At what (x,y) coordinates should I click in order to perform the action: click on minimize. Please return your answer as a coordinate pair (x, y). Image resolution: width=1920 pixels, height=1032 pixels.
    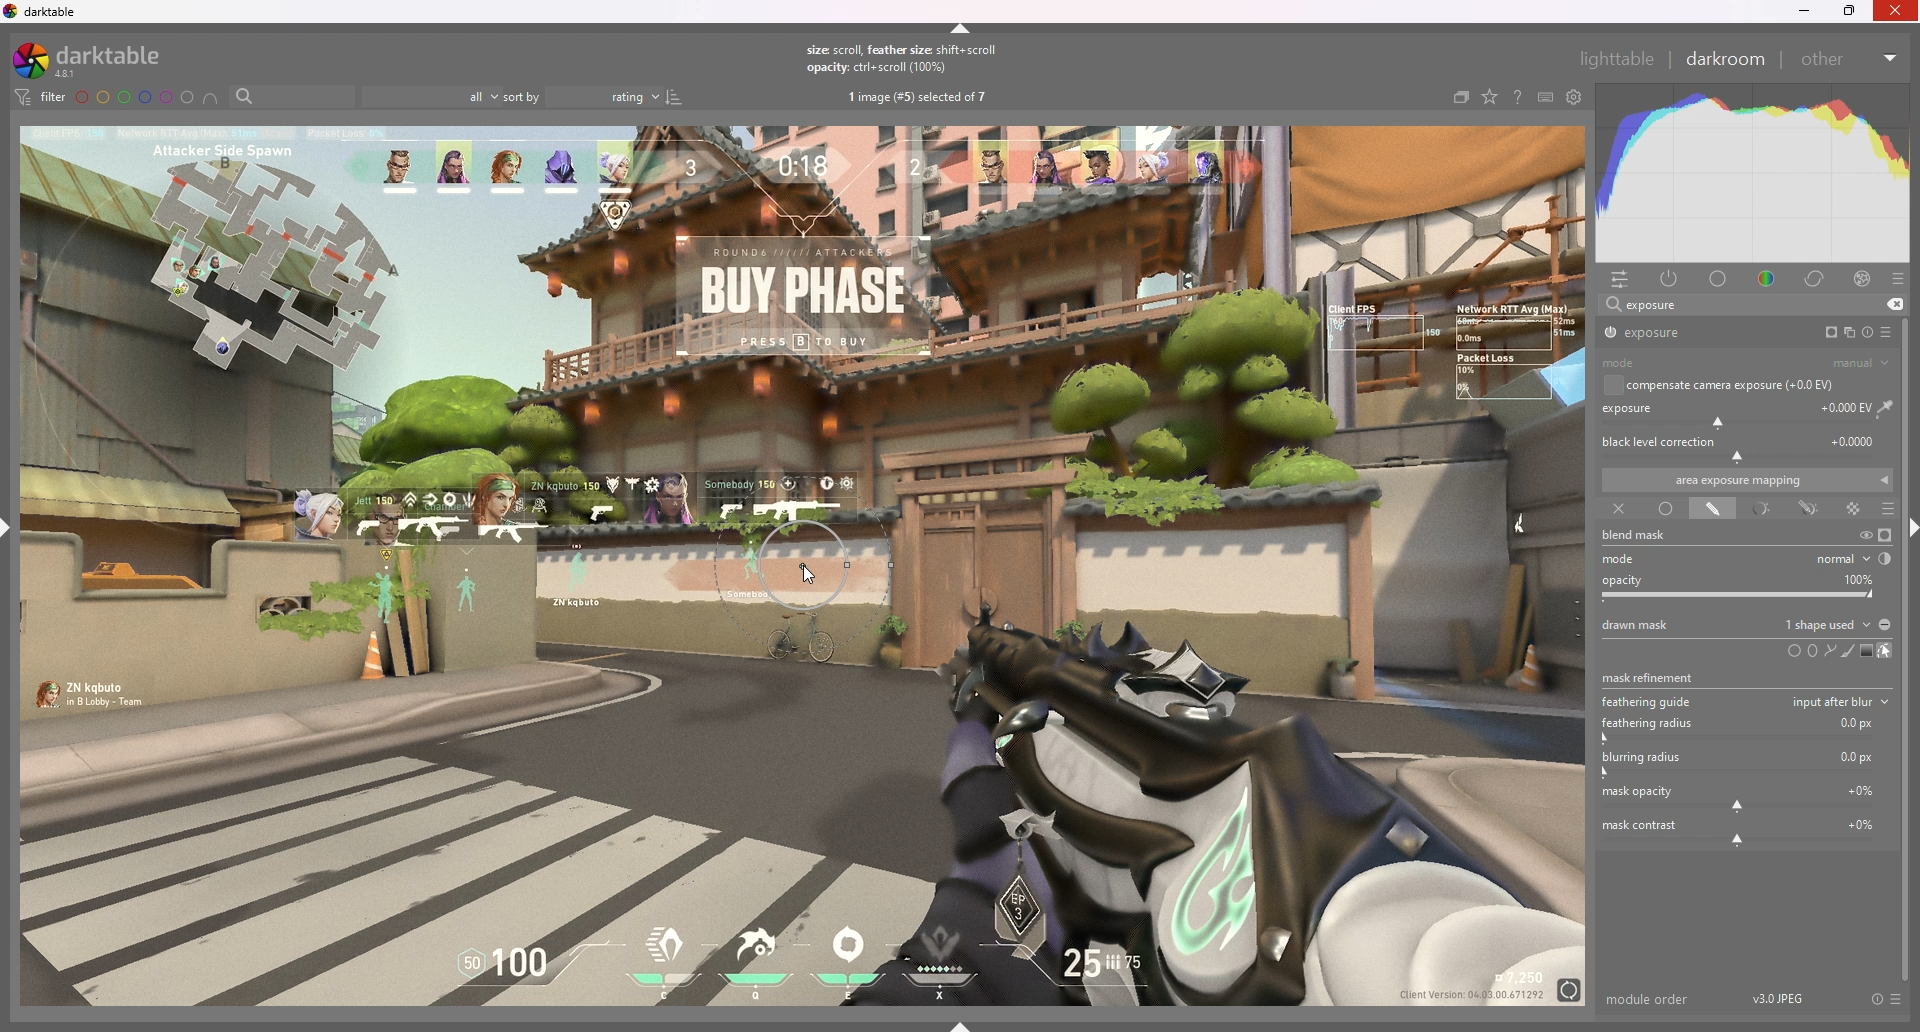
    Looking at the image, I should click on (1804, 12).